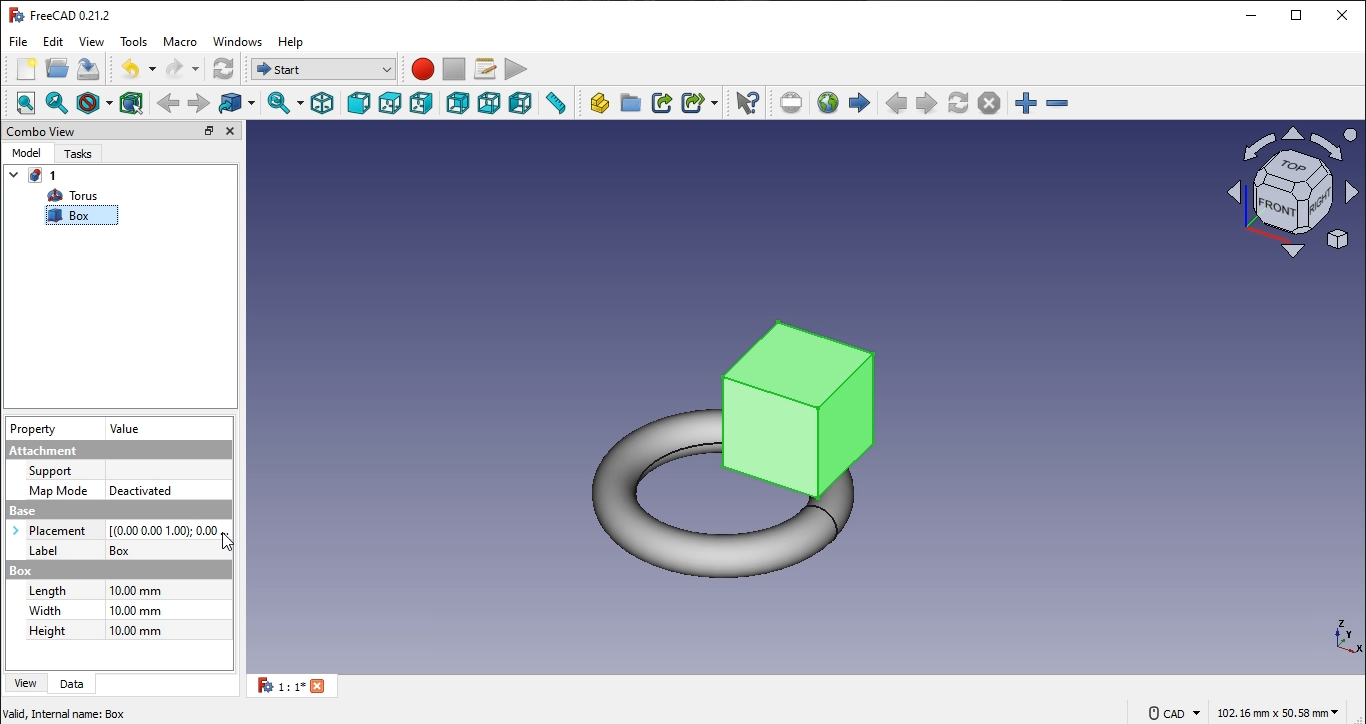  What do you see at coordinates (459, 102) in the screenshot?
I see `rear` at bounding box center [459, 102].